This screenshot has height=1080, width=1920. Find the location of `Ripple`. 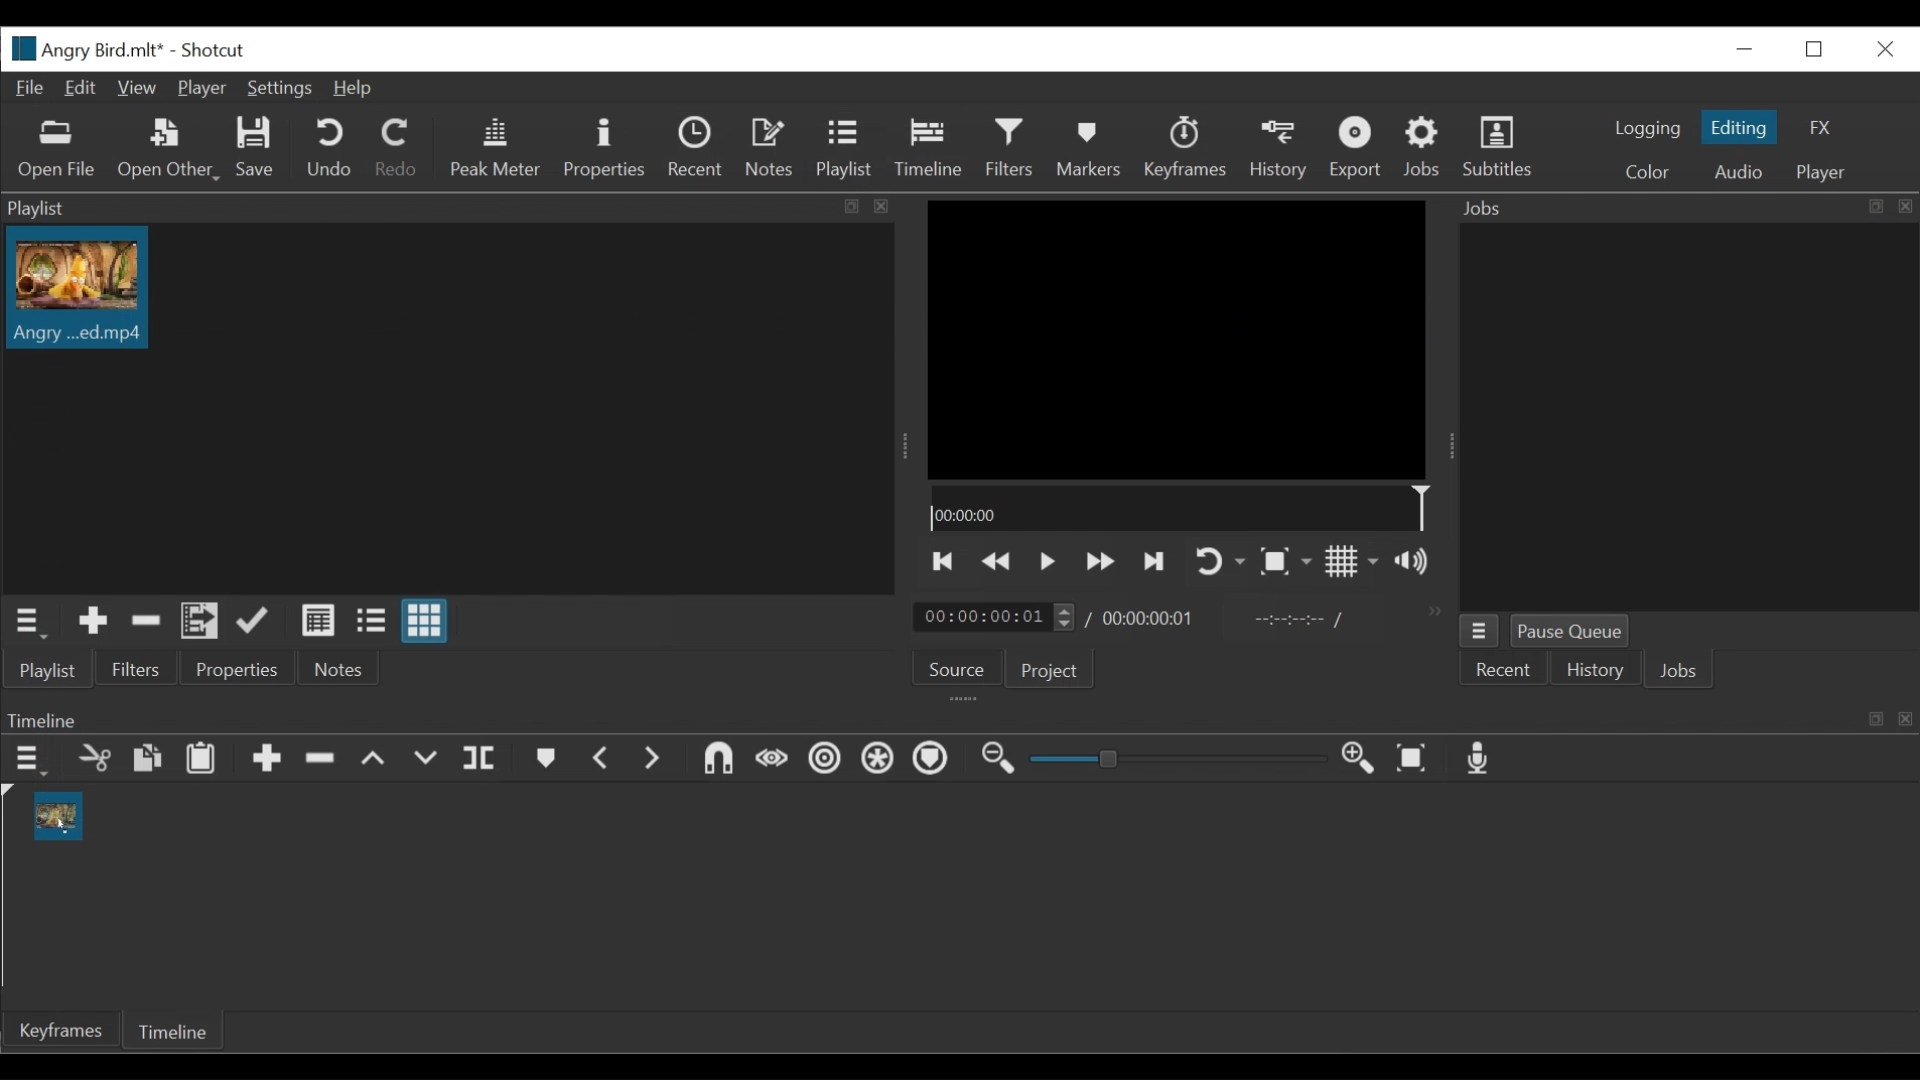

Ripple is located at coordinates (826, 761).